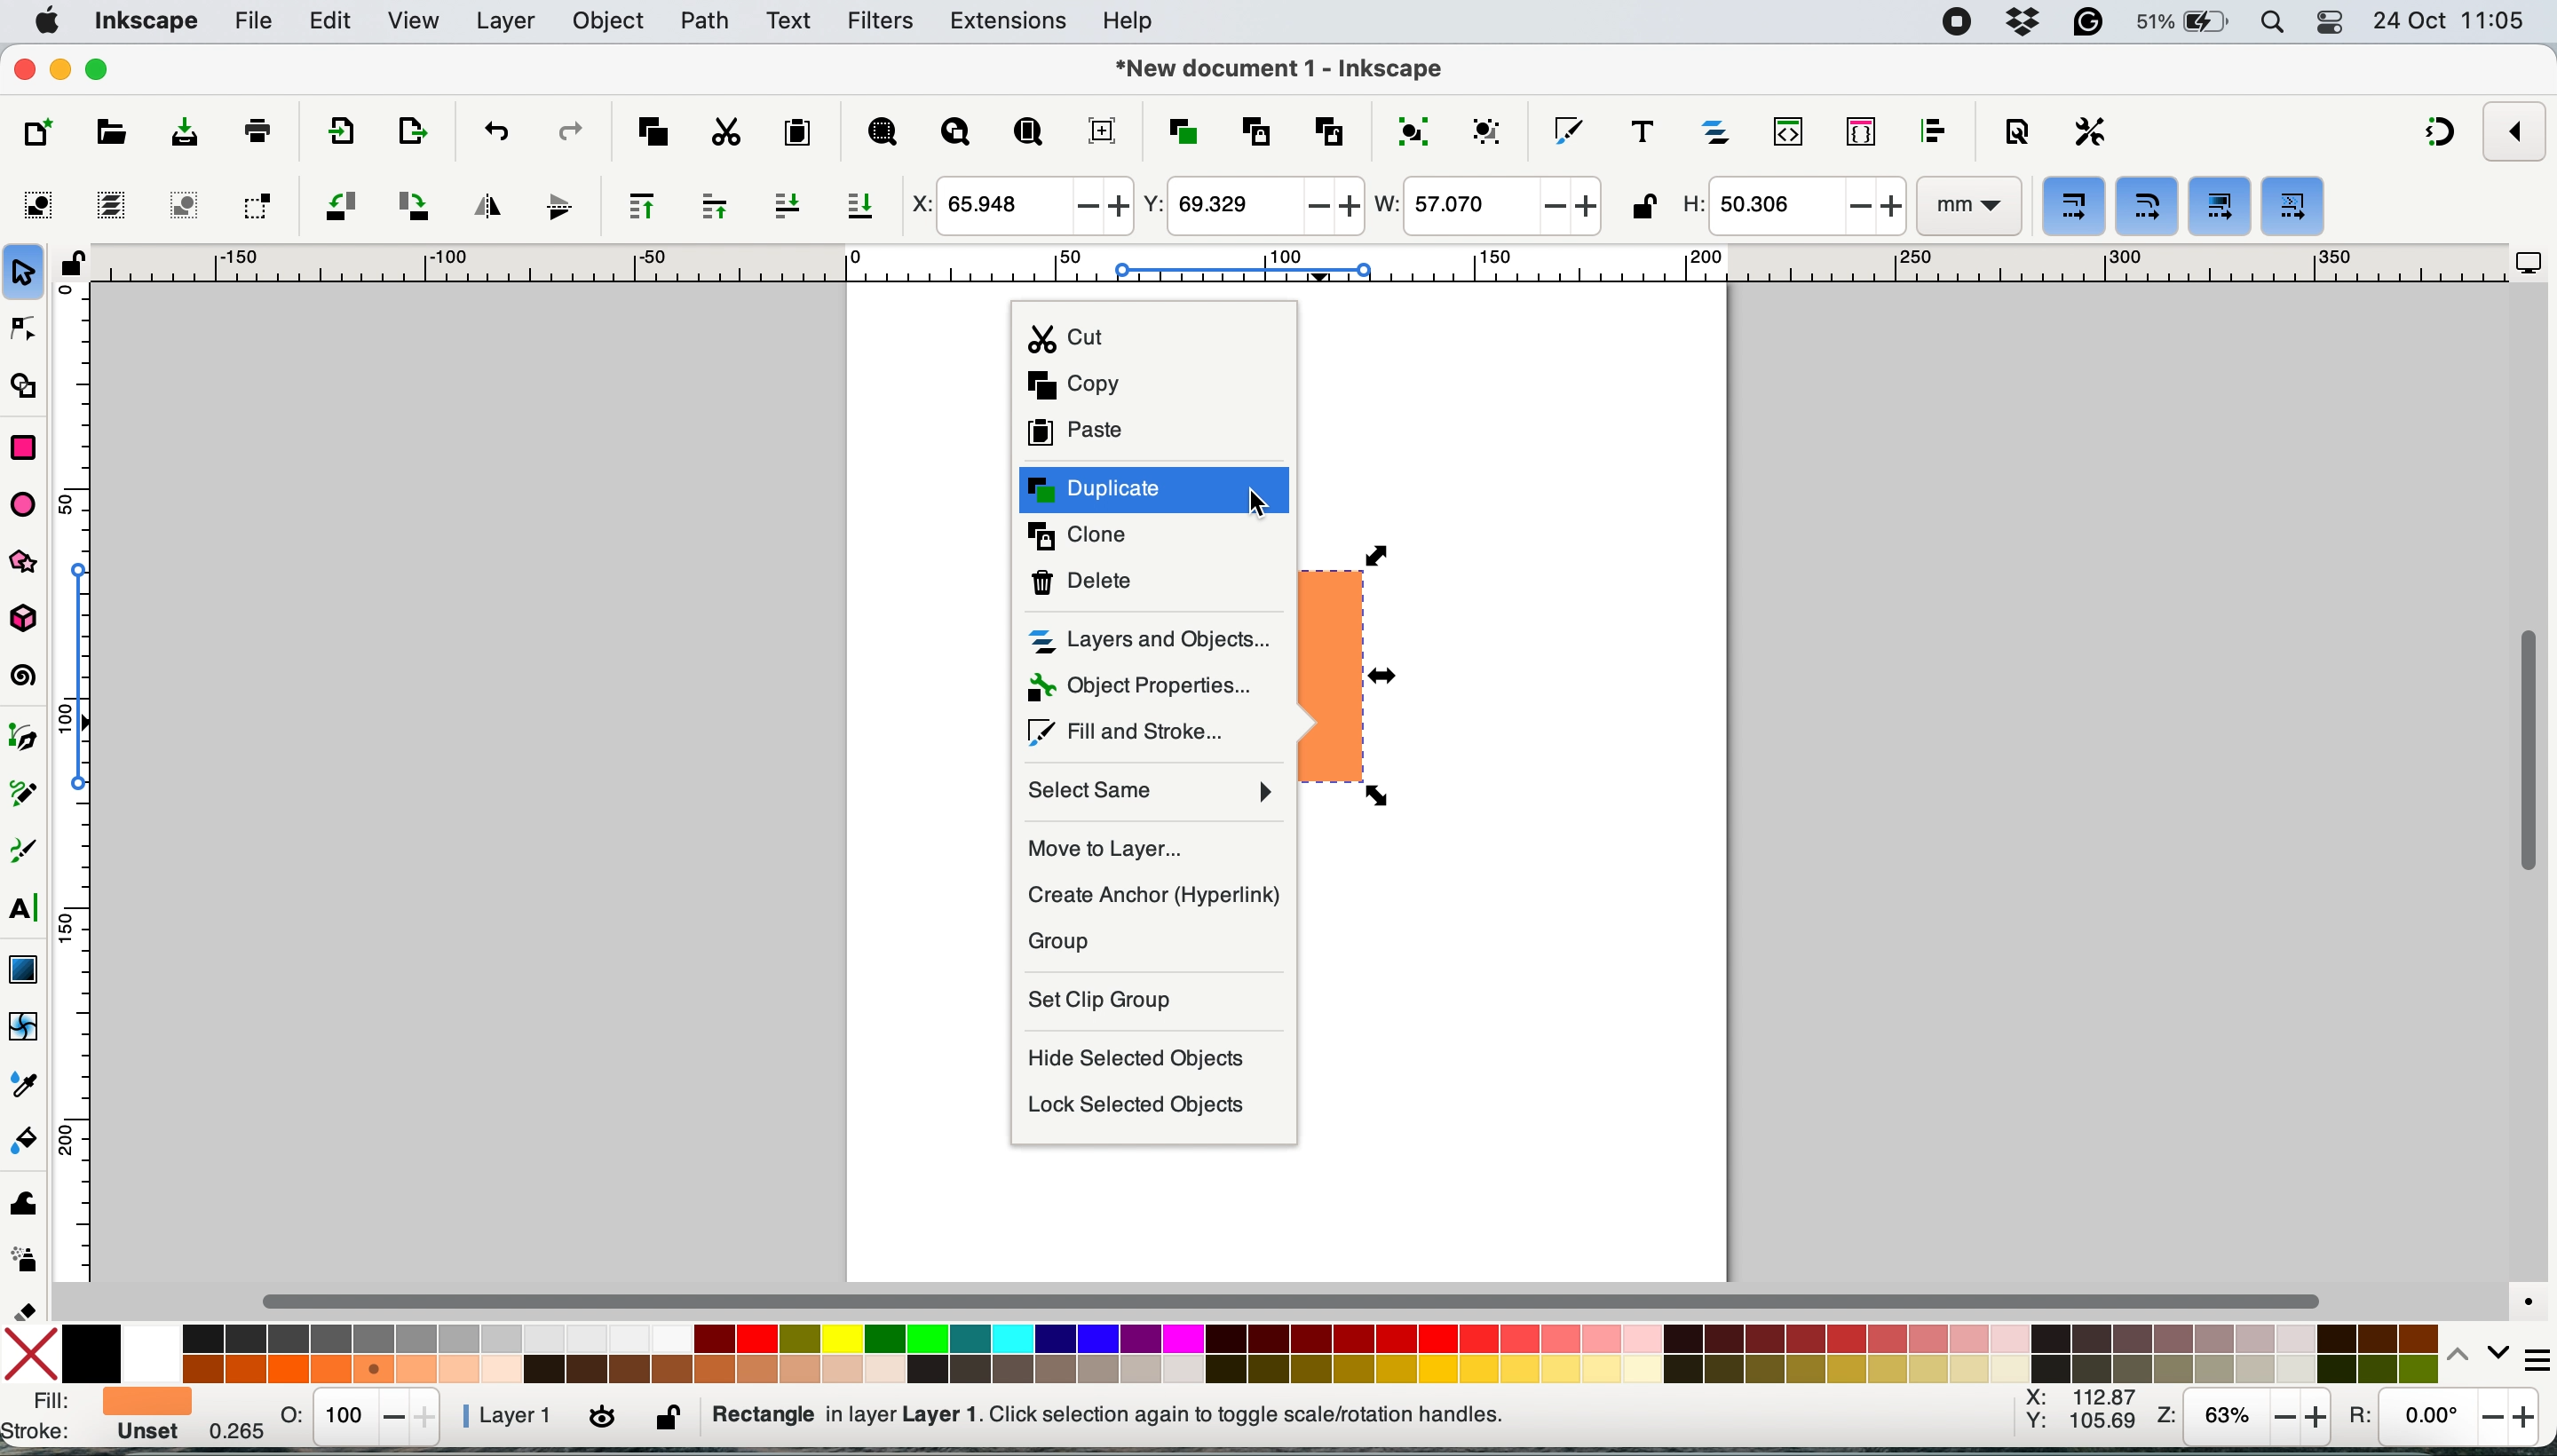 The width and height of the screenshot is (2557, 1456). What do you see at coordinates (653, 129) in the screenshot?
I see `copy` at bounding box center [653, 129].